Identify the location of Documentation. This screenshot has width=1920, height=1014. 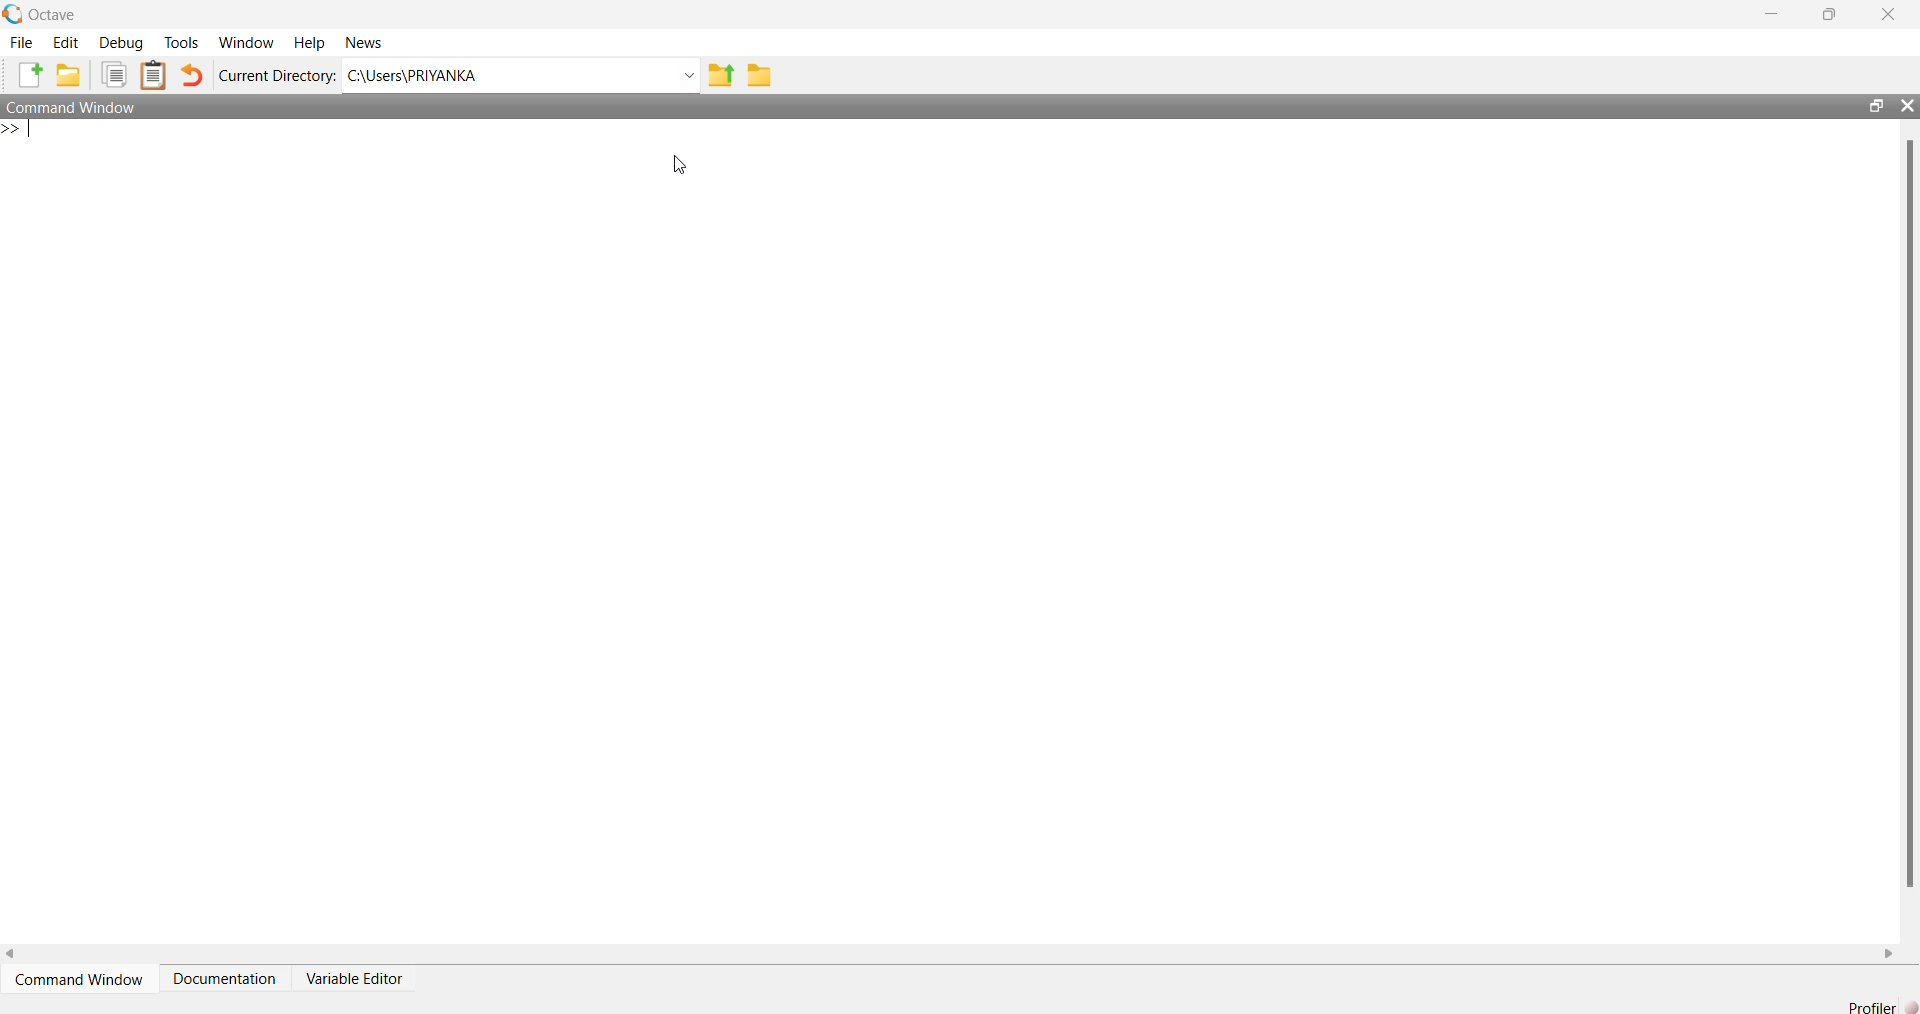
(225, 971).